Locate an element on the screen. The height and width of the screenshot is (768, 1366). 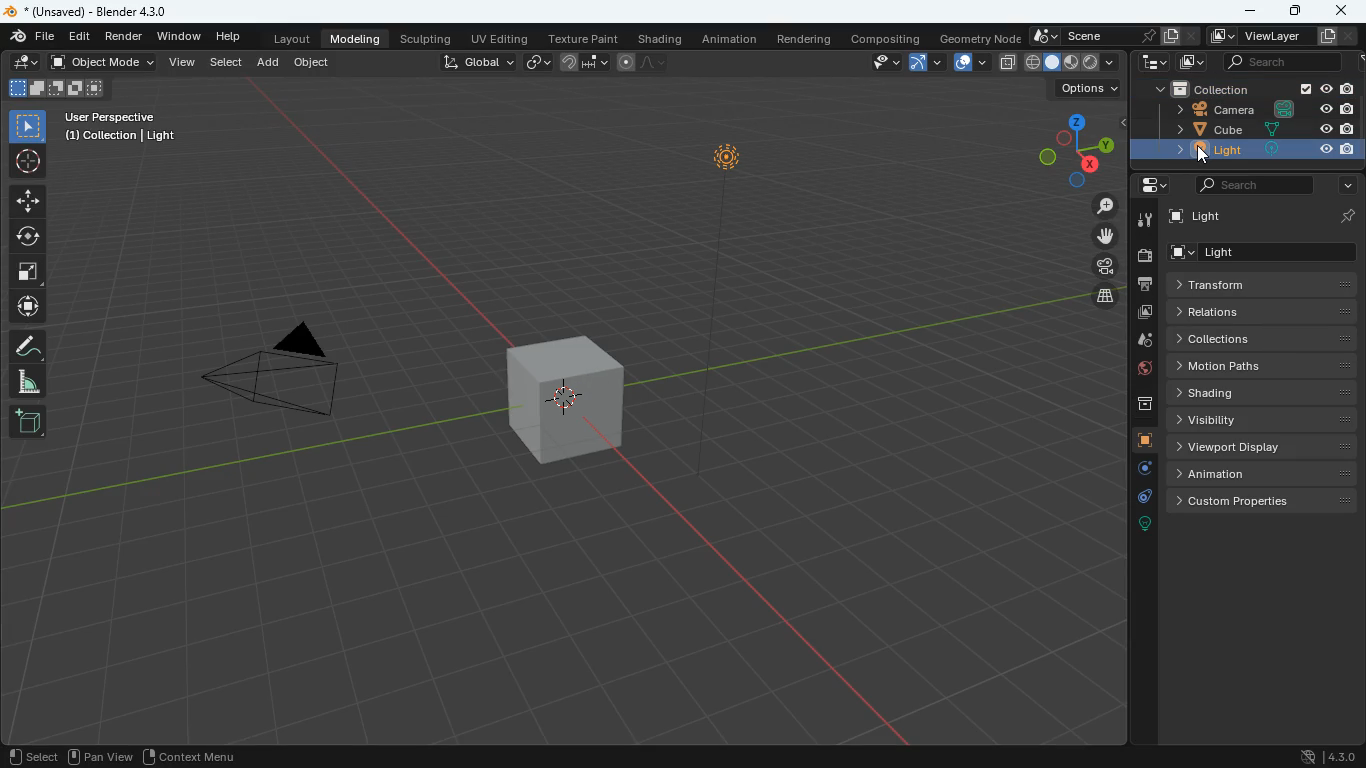
app version is located at coordinates (1324, 756).